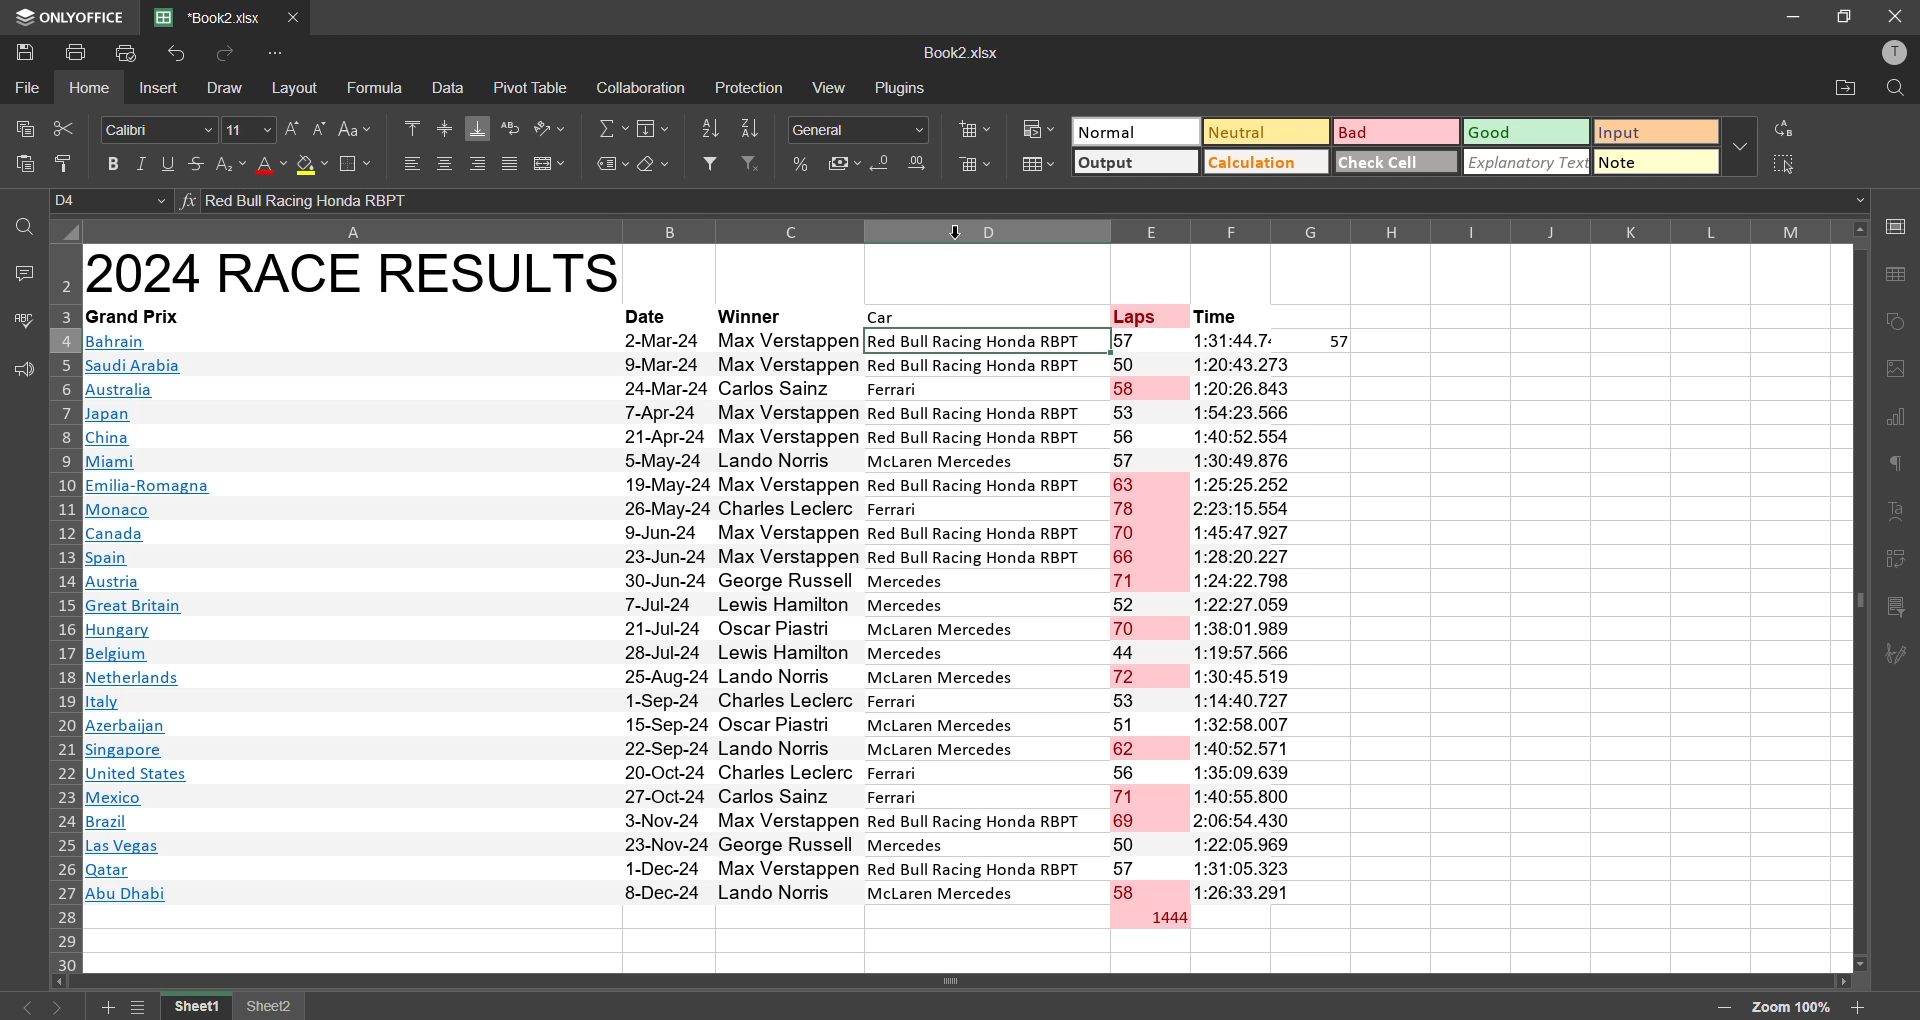  I want to click on wrap text, so click(511, 129).